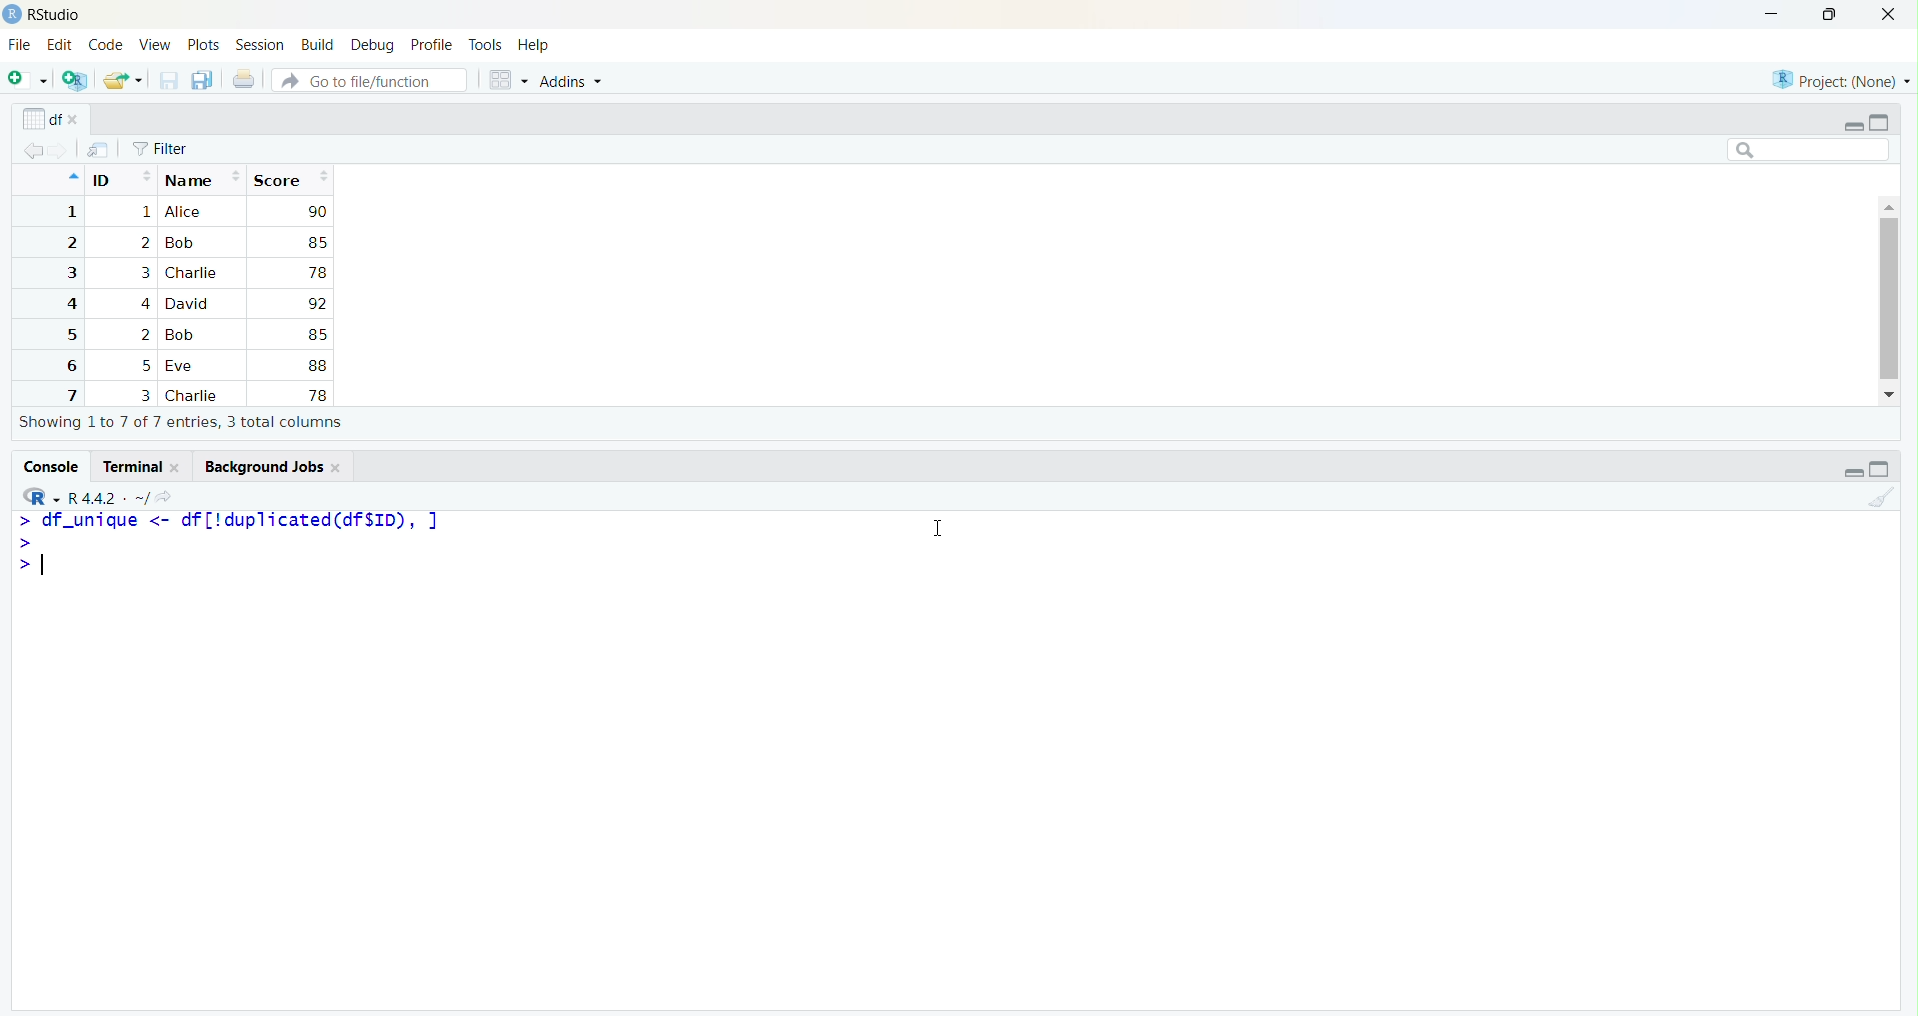  What do you see at coordinates (50, 564) in the screenshot?
I see `typing cursor` at bounding box center [50, 564].